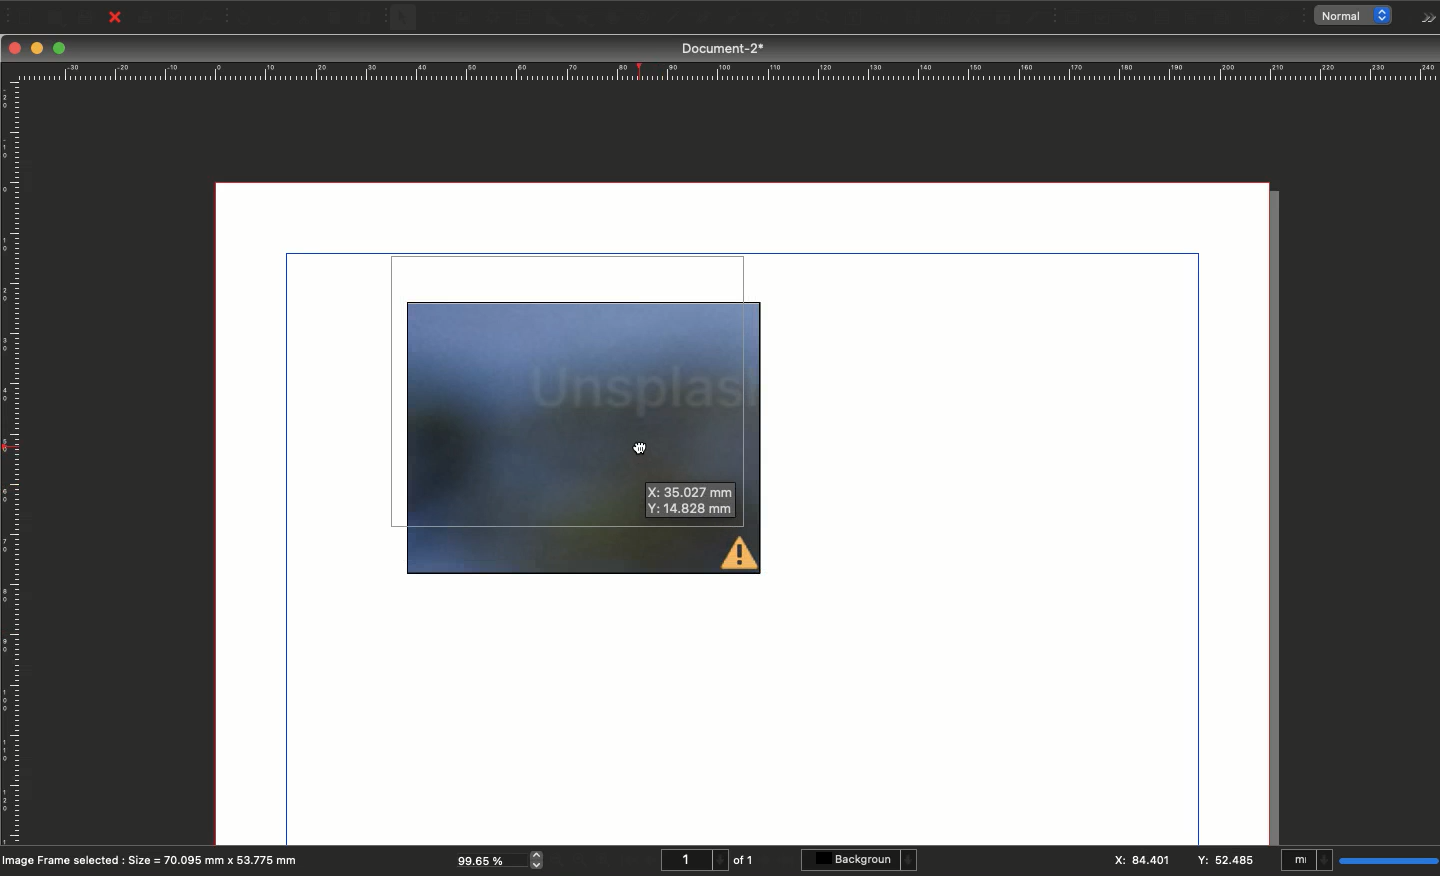 The height and width of the screenshot is (876, 1440). What do you see at coordinates (725, 72) in the screenshot?
I see `Ruler` at bounding box center [725, 72].